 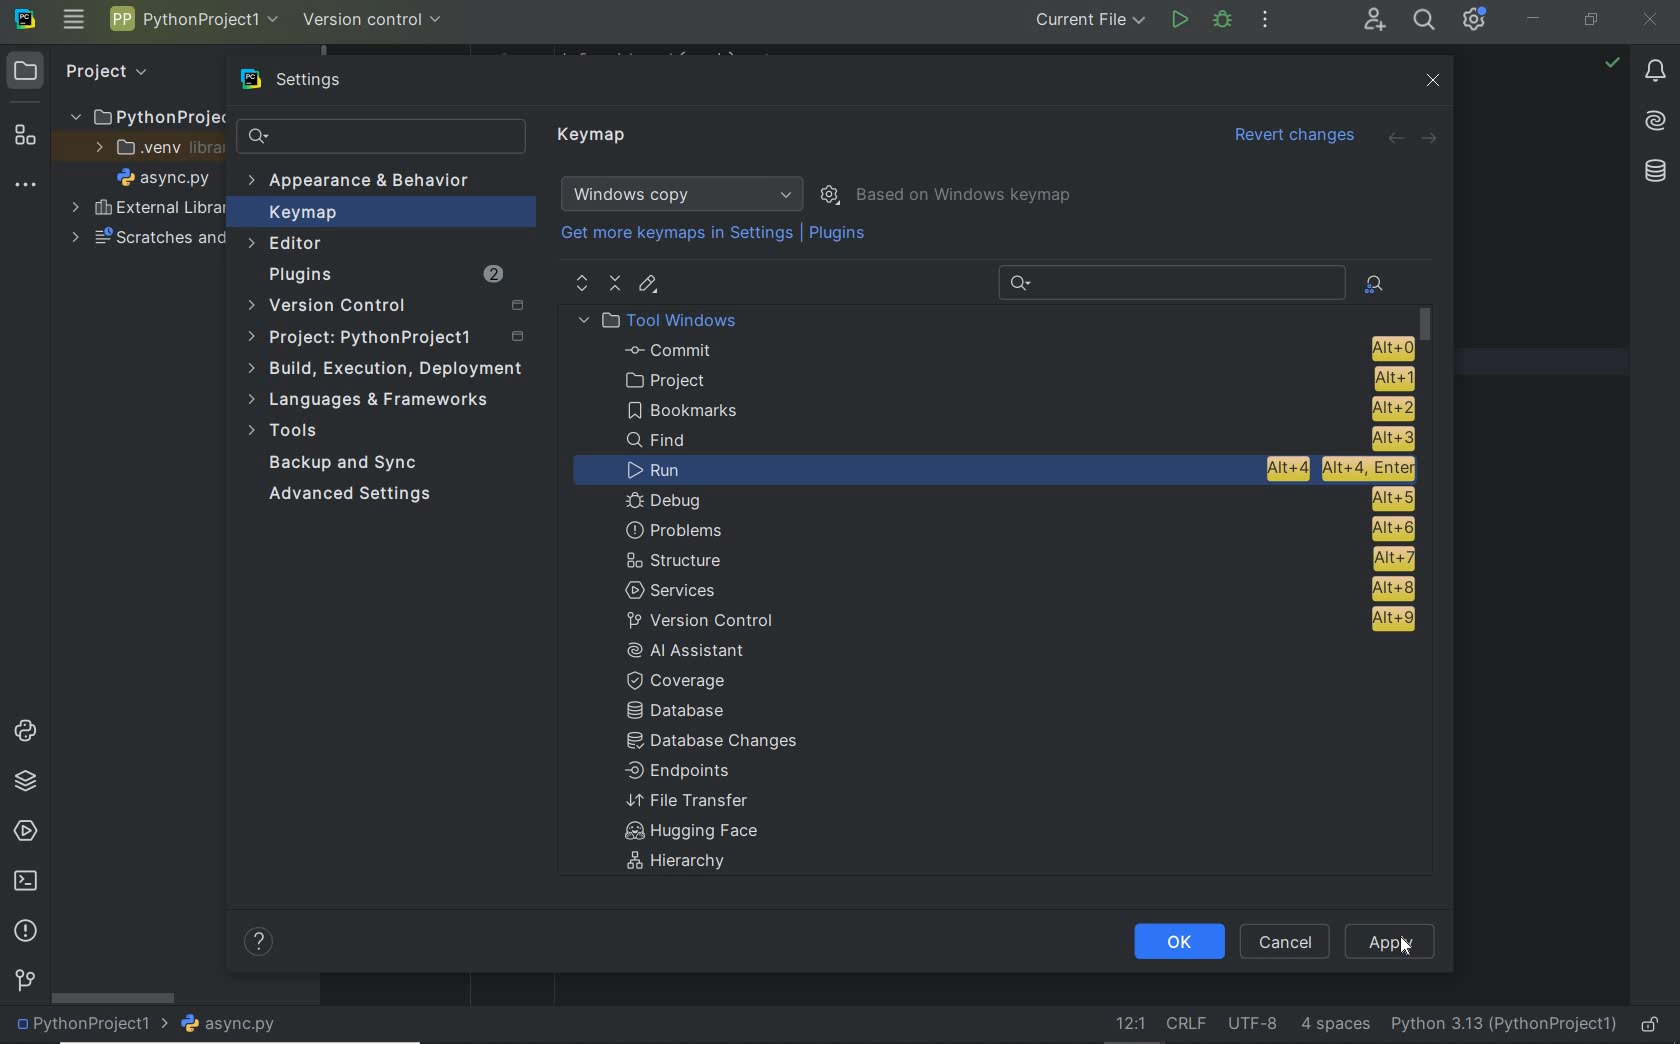 I want to click on build, execution, deployment, so click(x=384, y=369).